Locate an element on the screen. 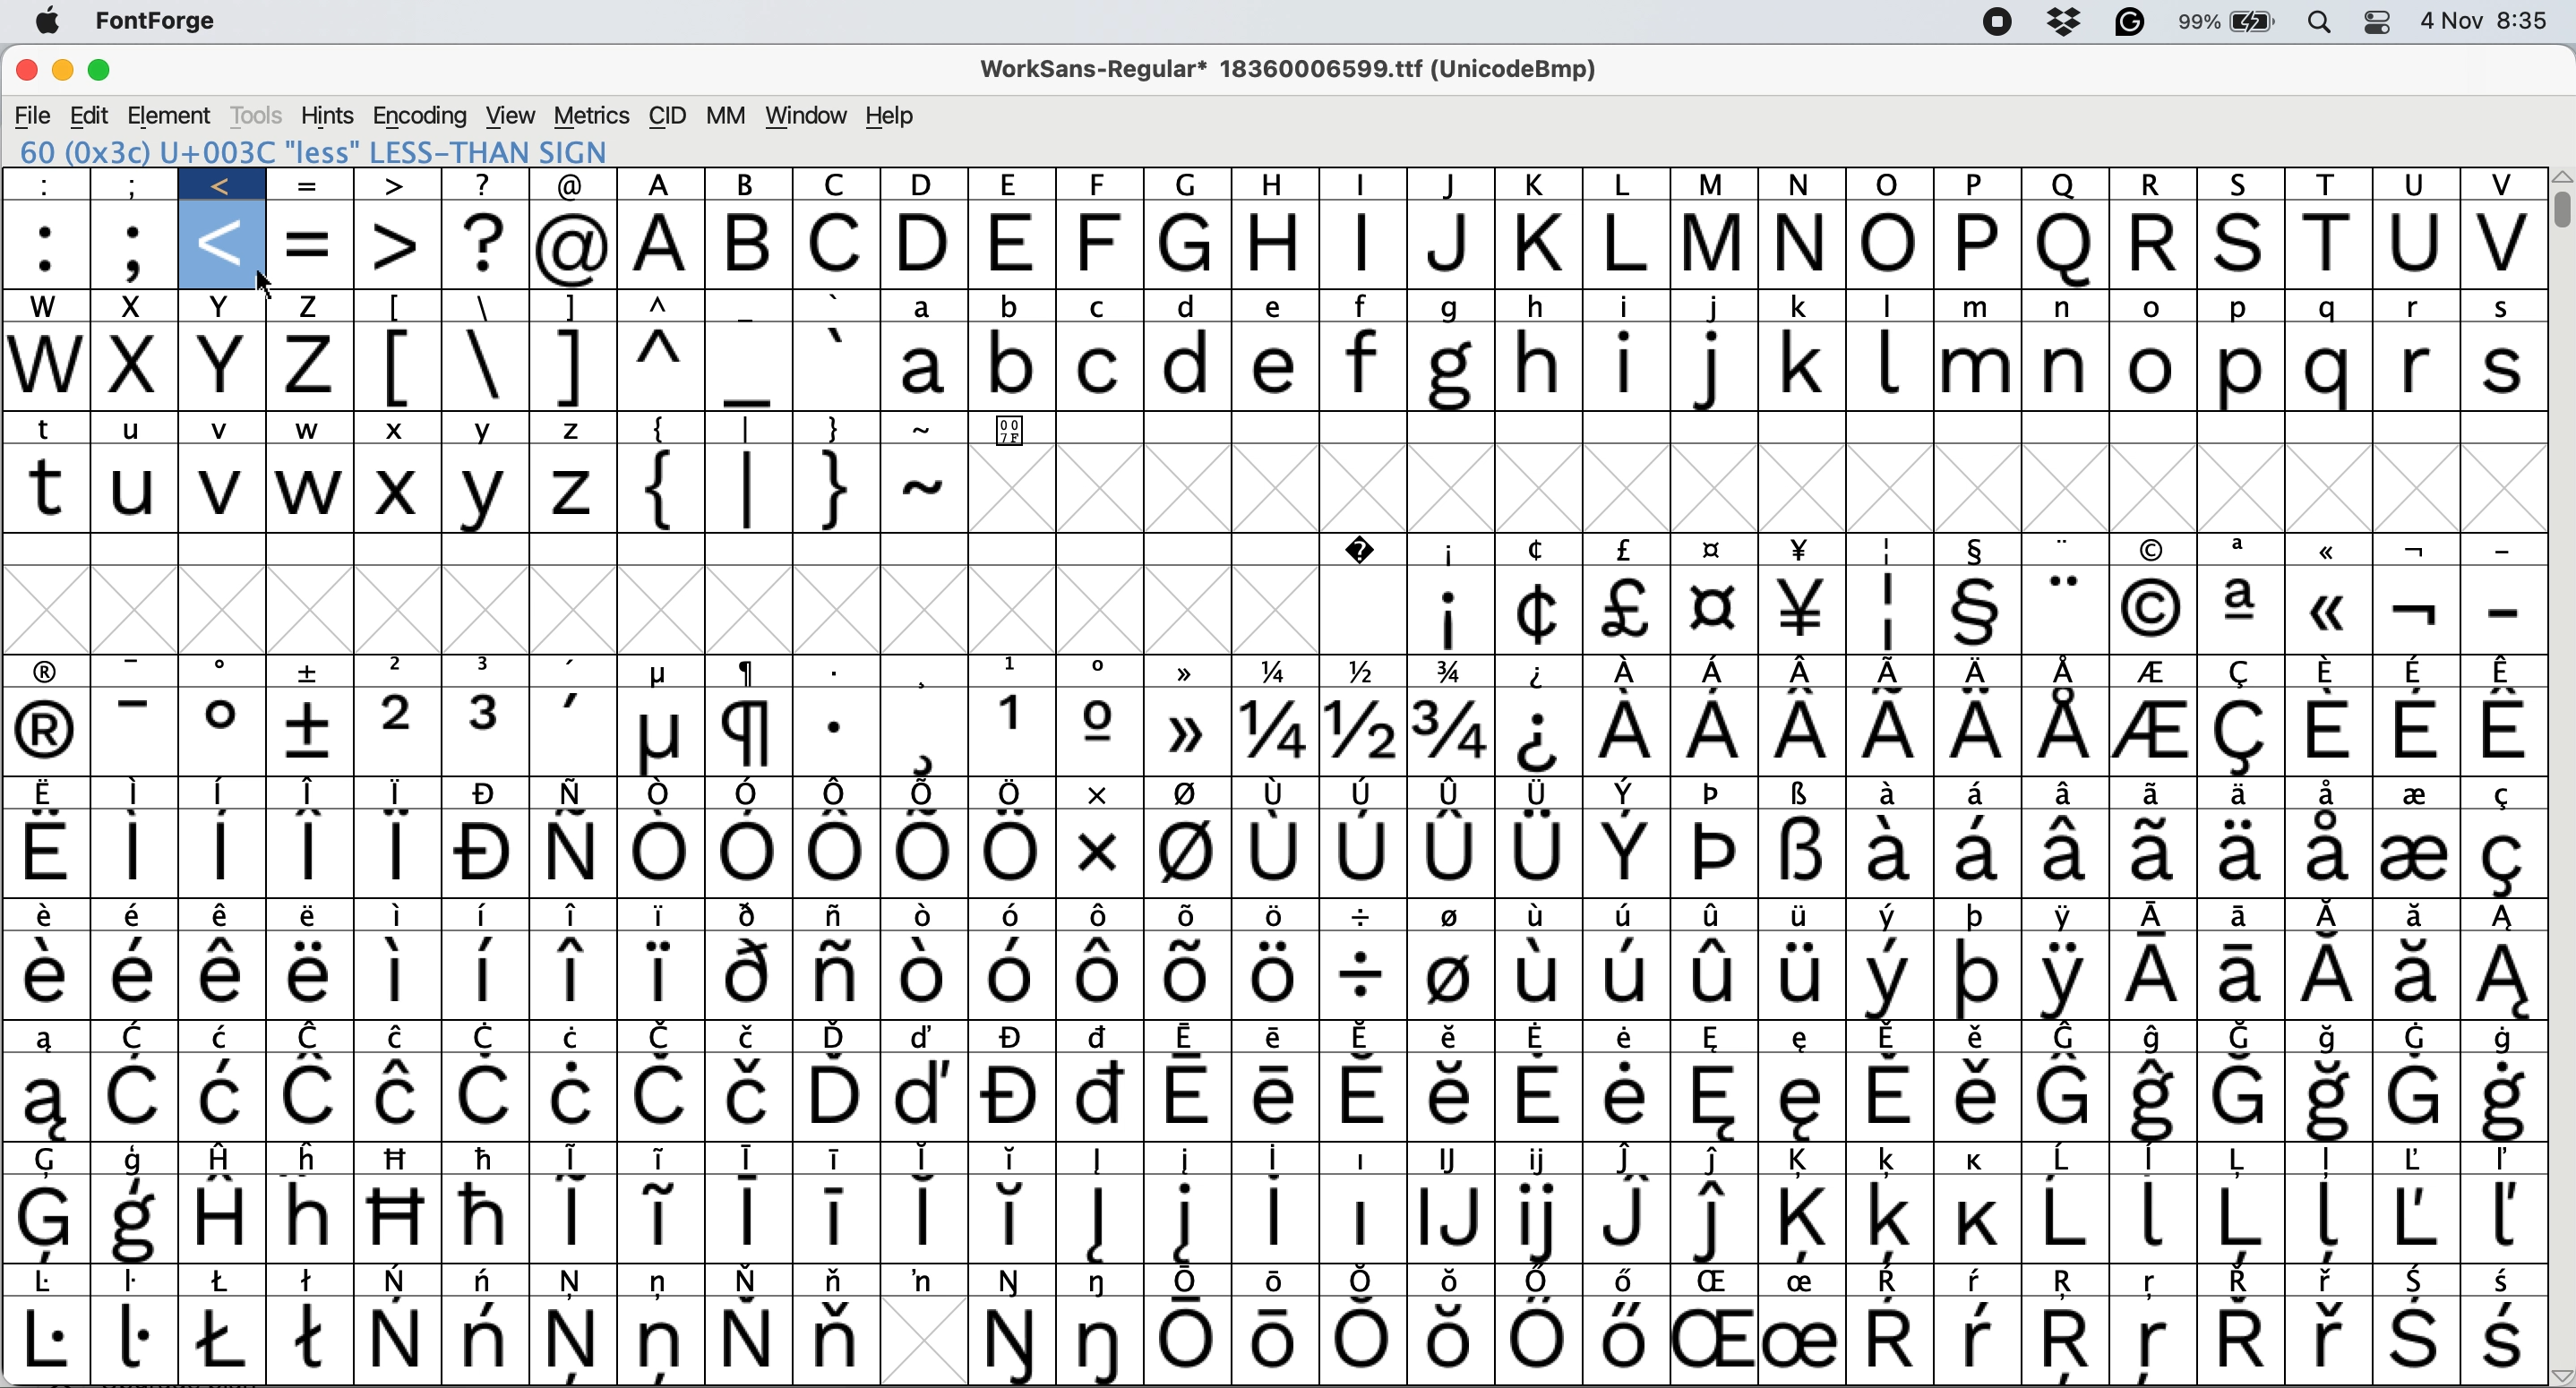  Symbol is located at coordinates (2329, 1339).